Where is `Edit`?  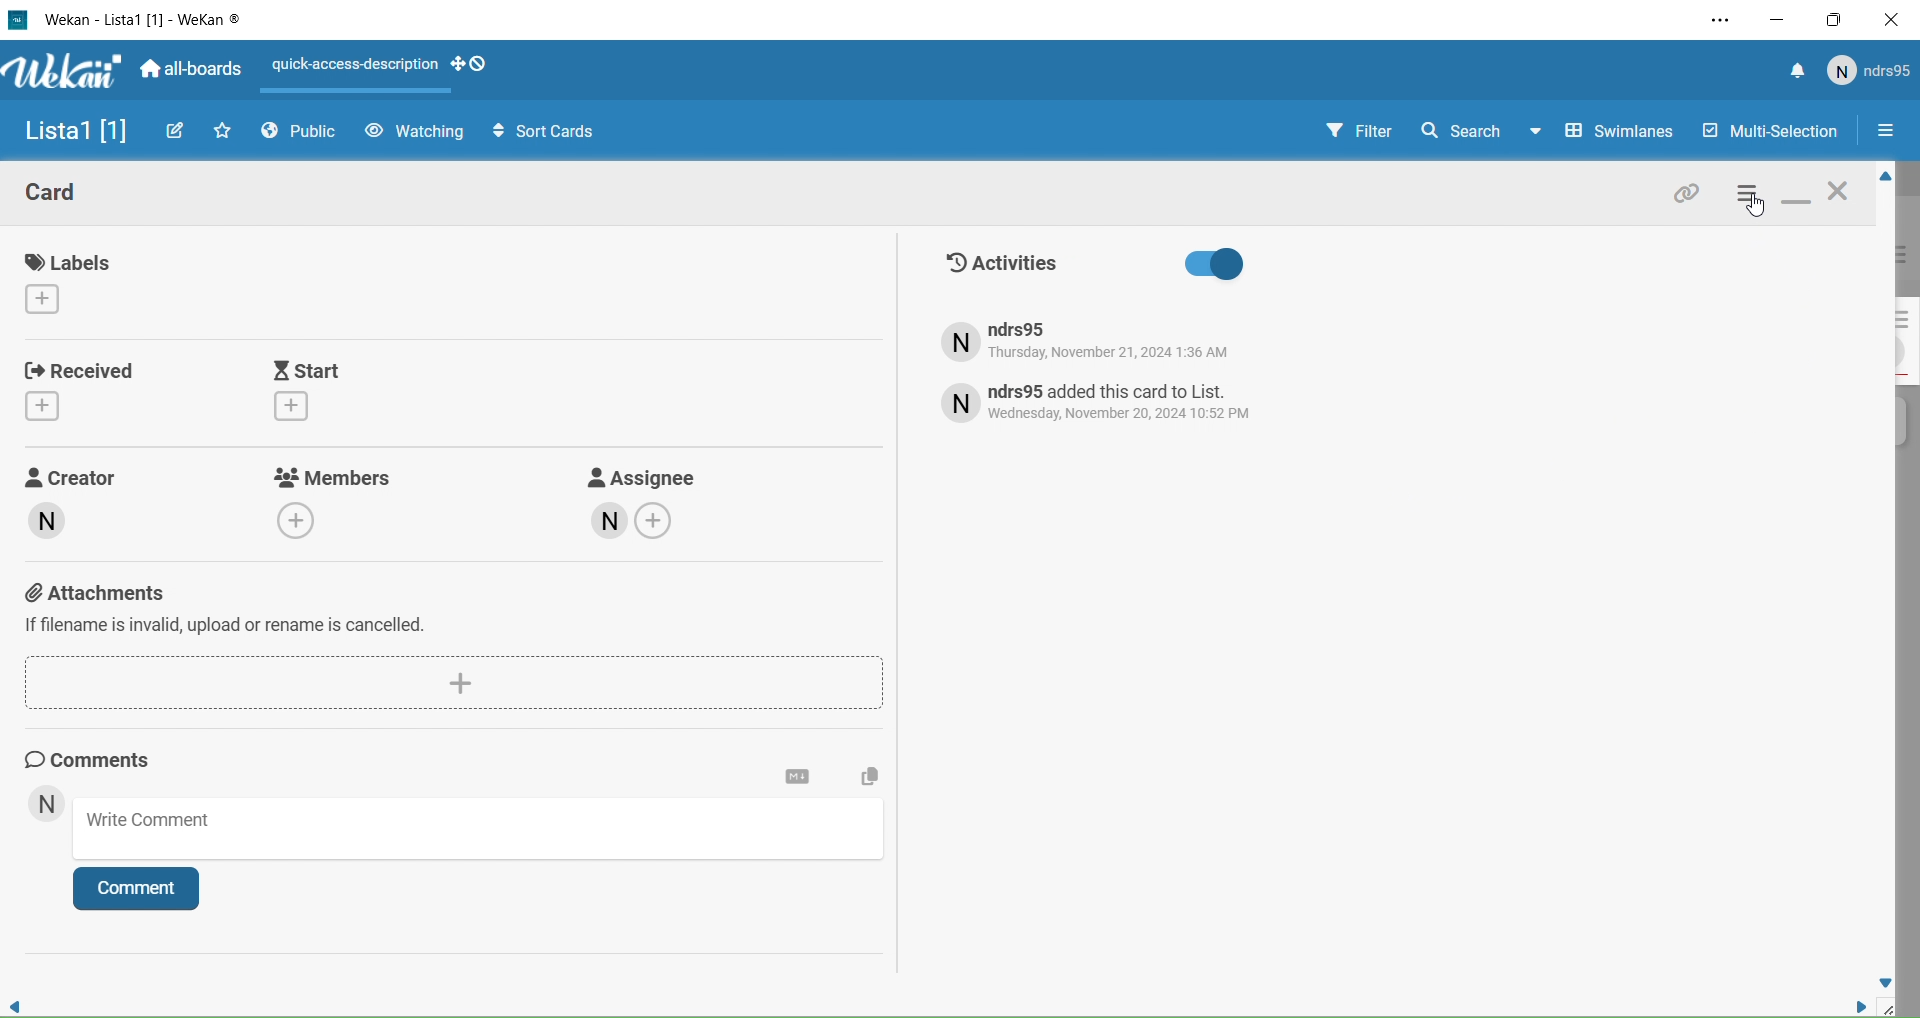 Edit is located at coordinates (177, 132).